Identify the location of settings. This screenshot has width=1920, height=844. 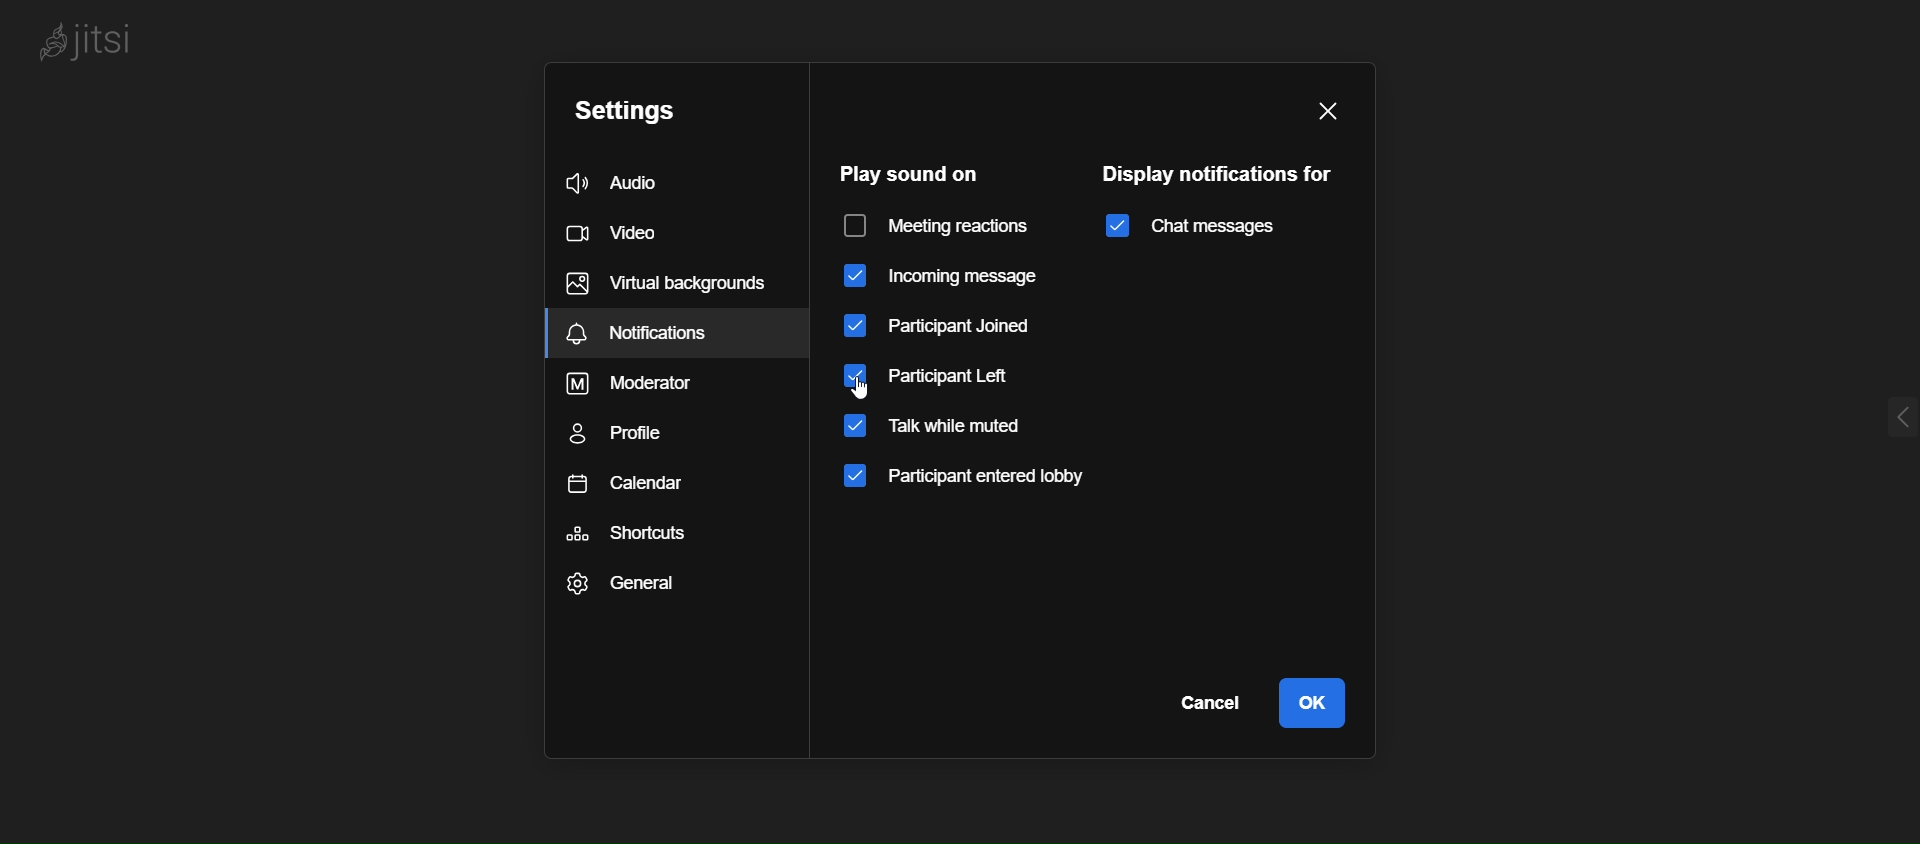
(632, 108).